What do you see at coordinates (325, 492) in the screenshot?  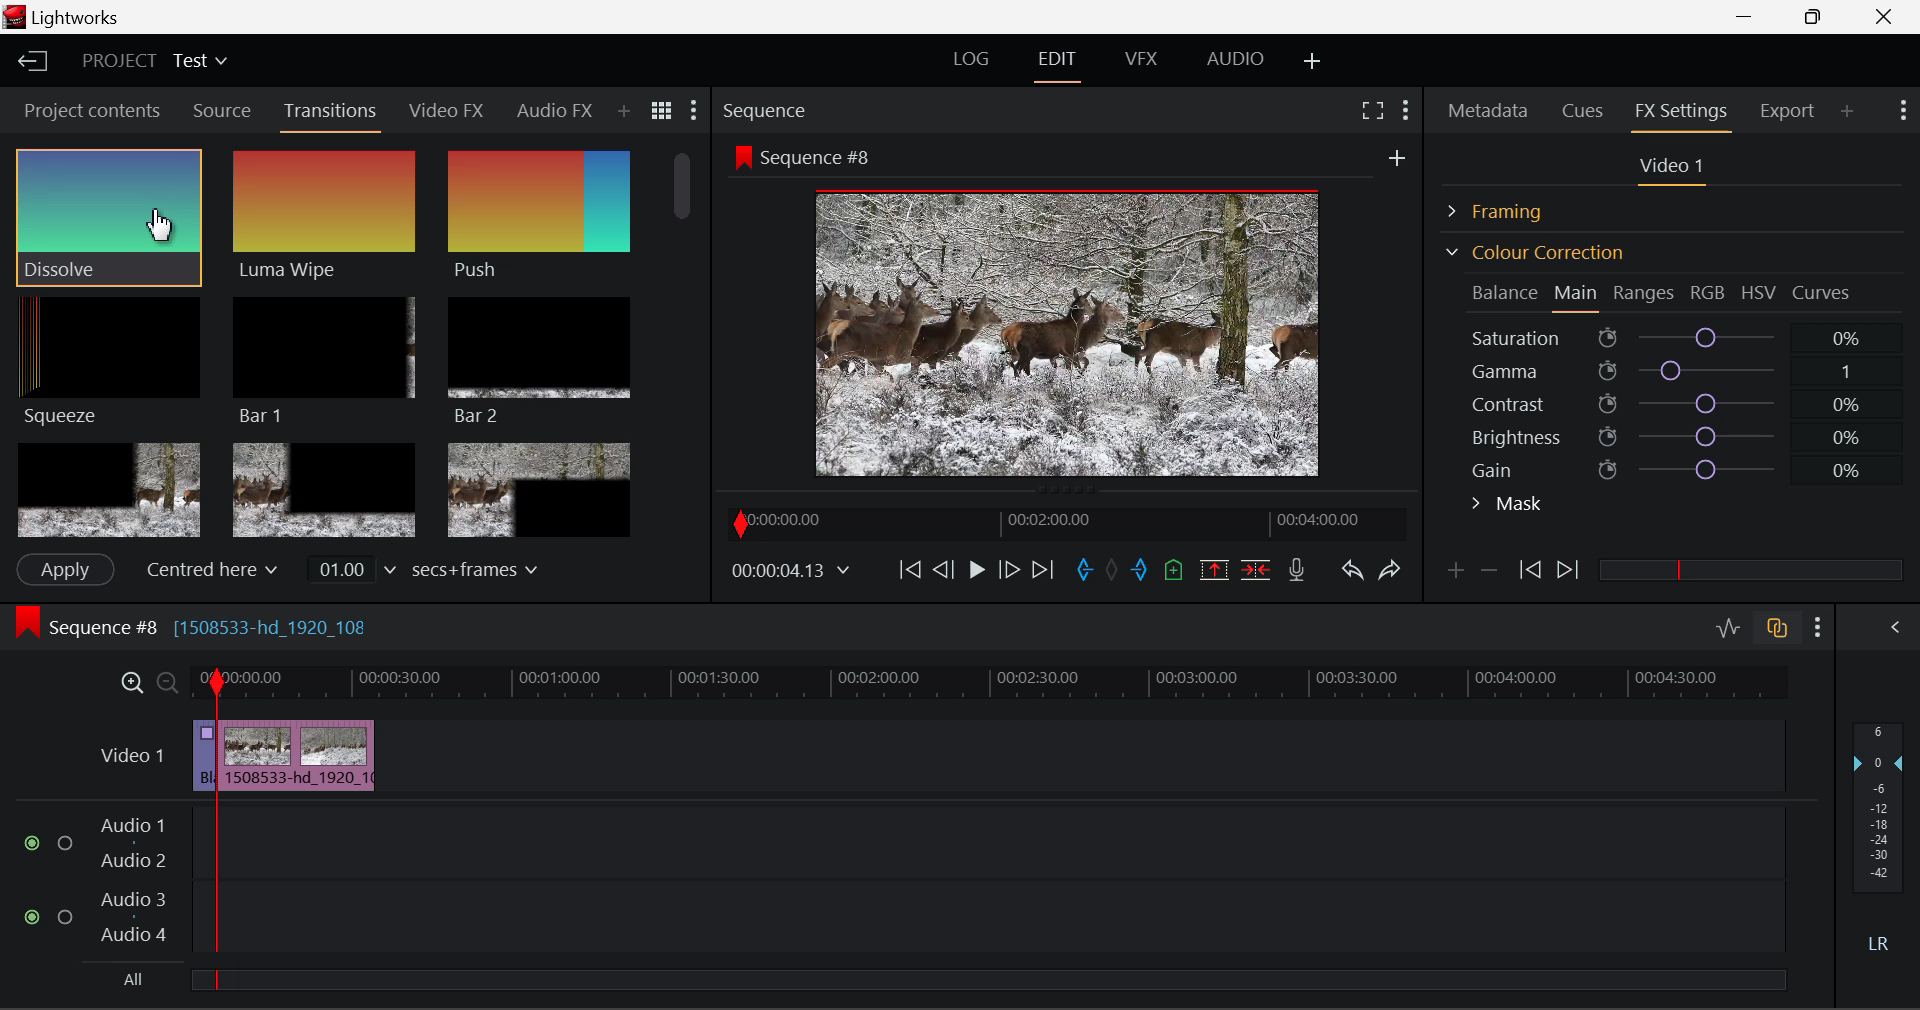 I see `Box 2` at bounding box center [325, 492].